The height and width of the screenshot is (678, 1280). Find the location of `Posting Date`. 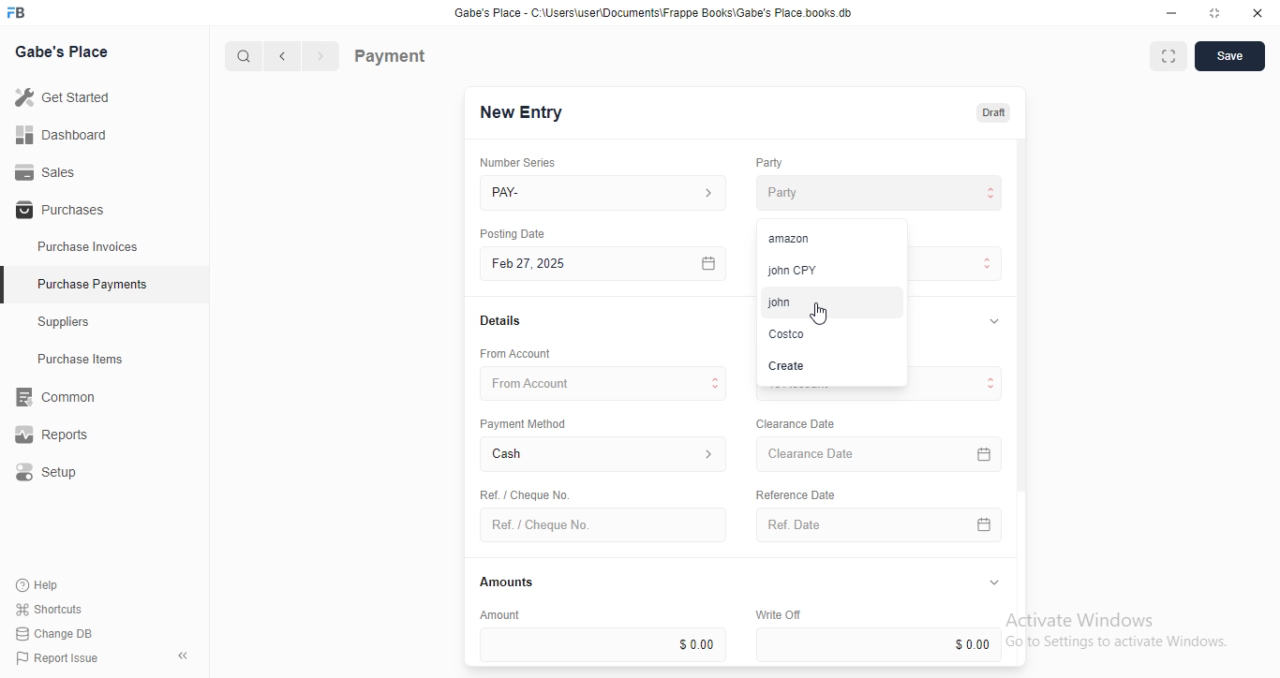

Posting Date is located at coordinates (514, 233).